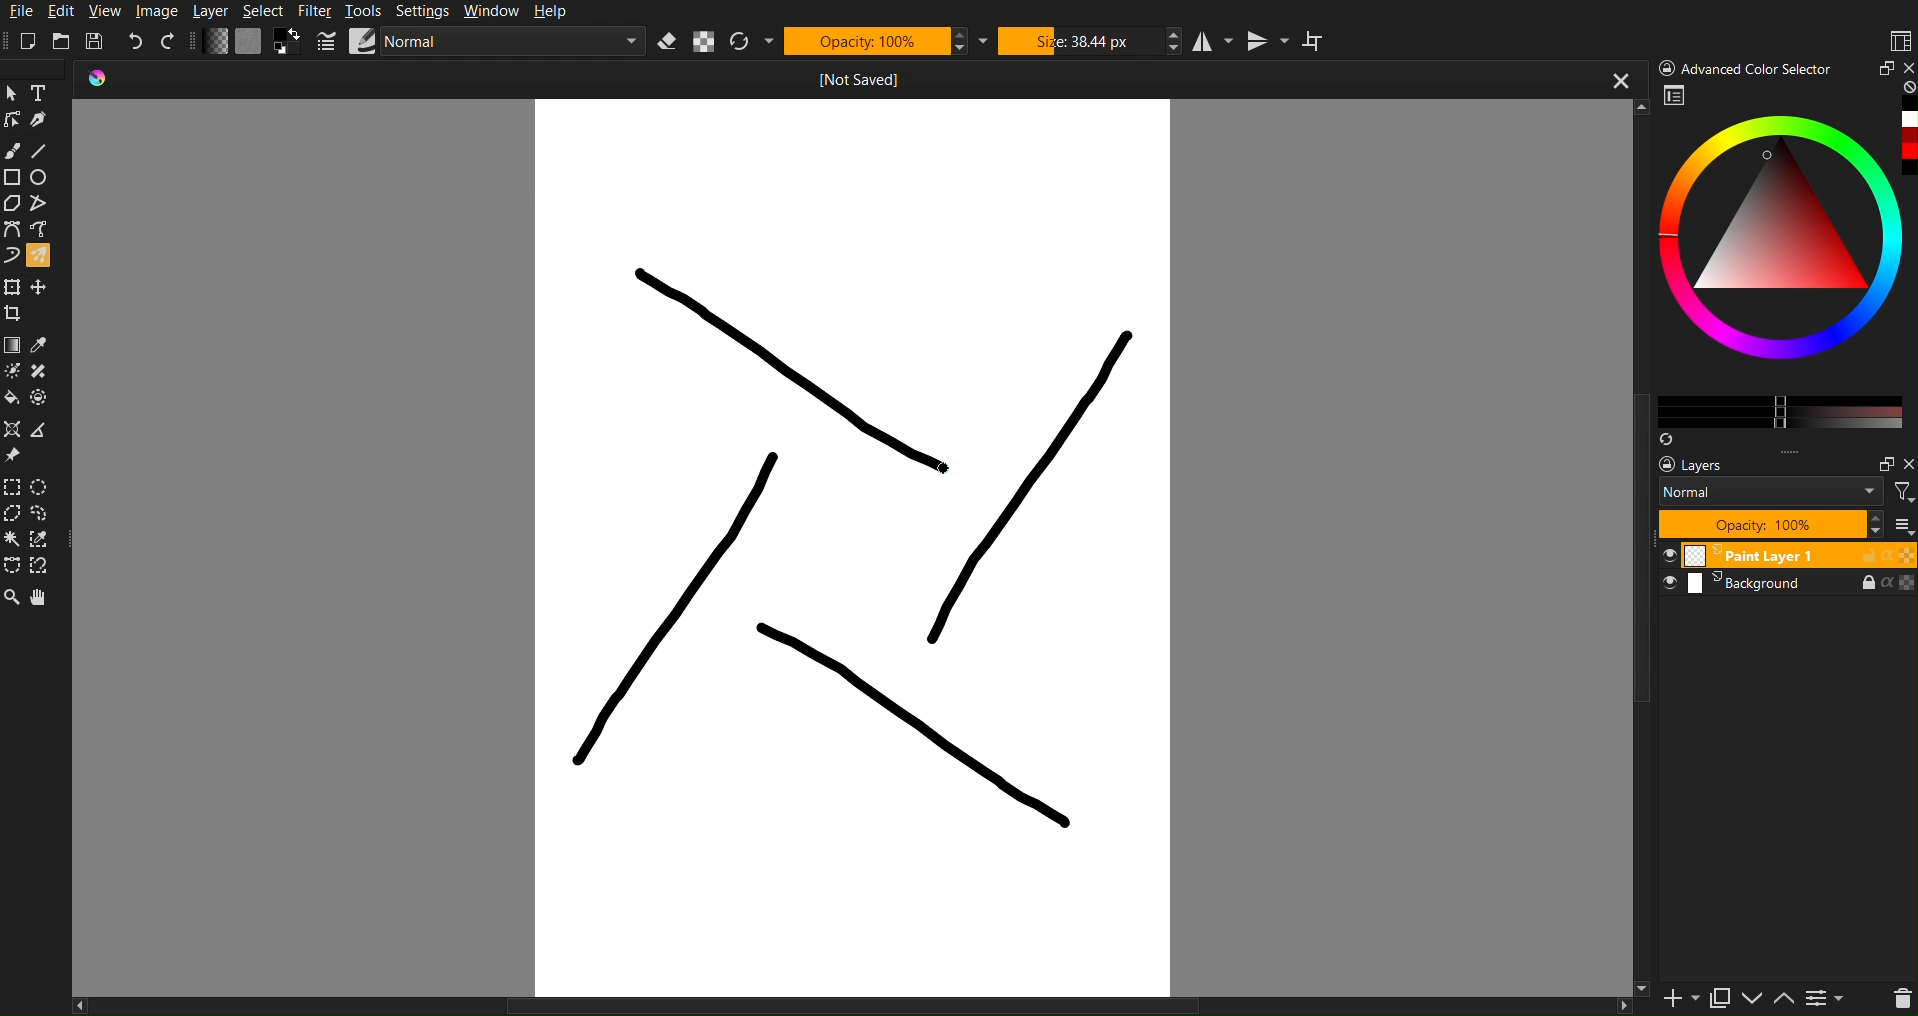  What do you see at coordinates (429, 11) in the screenshot?
I see `Settings` at bounding box center [429, 11].